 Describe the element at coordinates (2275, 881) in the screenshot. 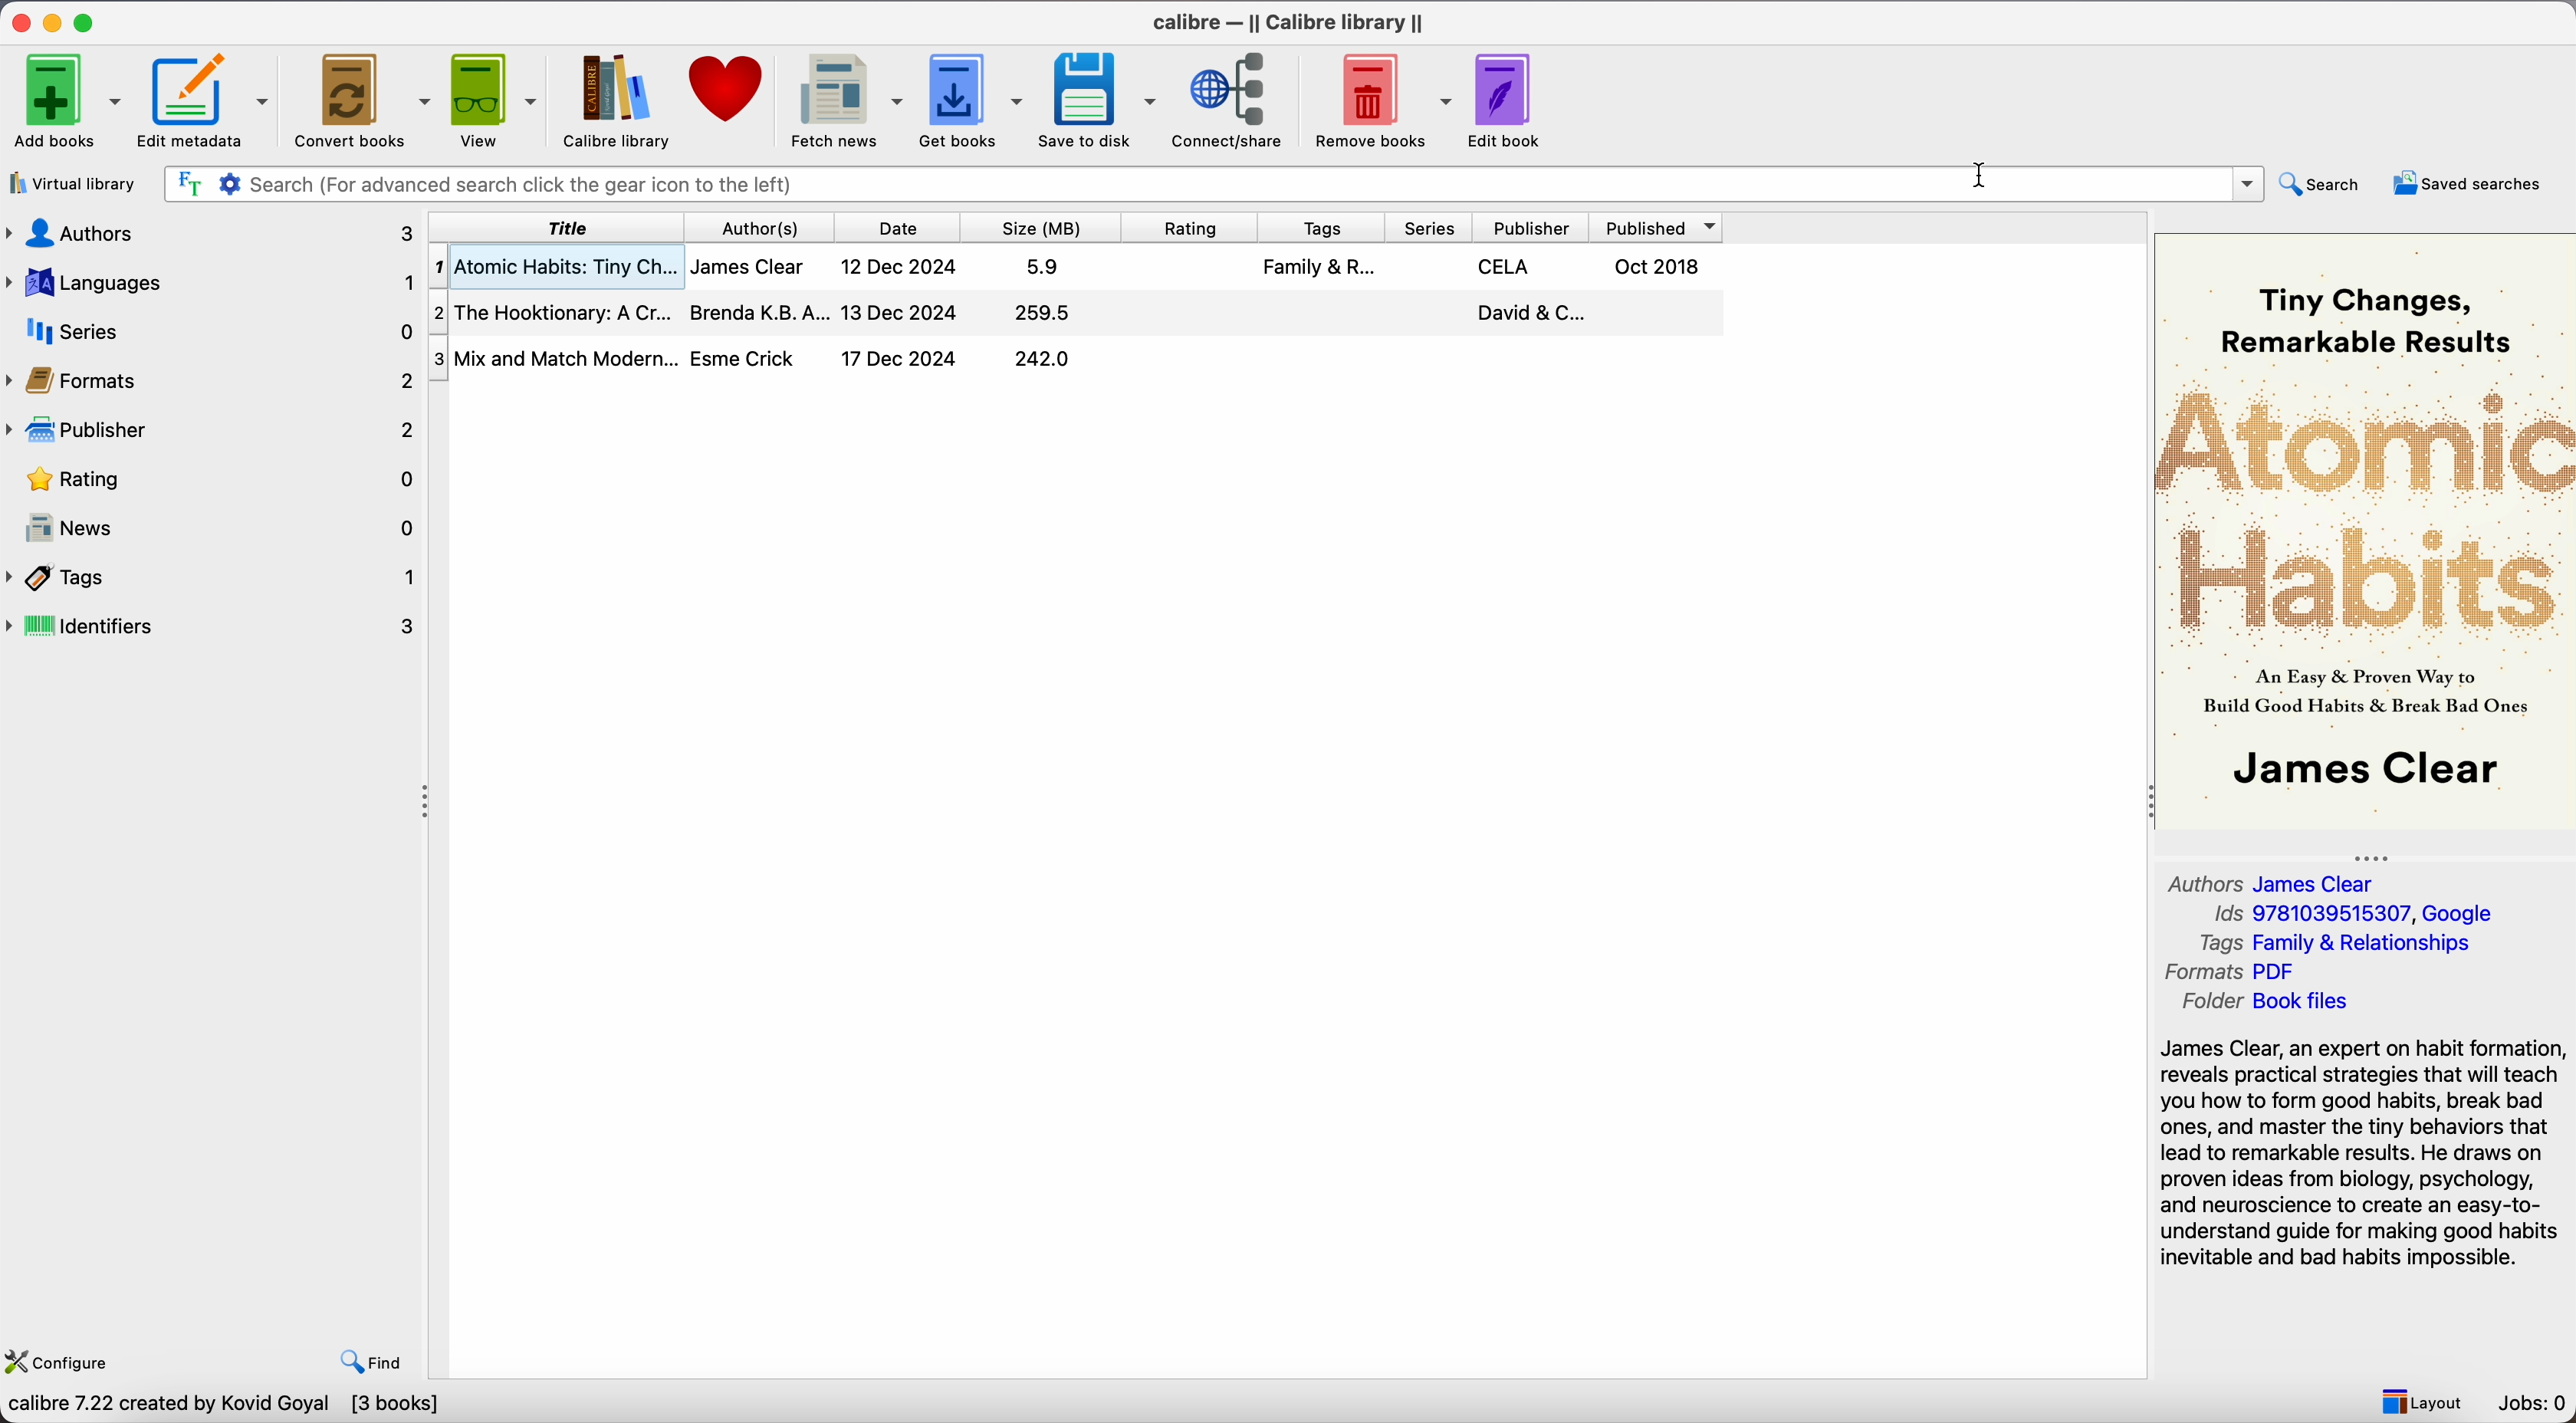

I see `Authors James Clear` at that location.